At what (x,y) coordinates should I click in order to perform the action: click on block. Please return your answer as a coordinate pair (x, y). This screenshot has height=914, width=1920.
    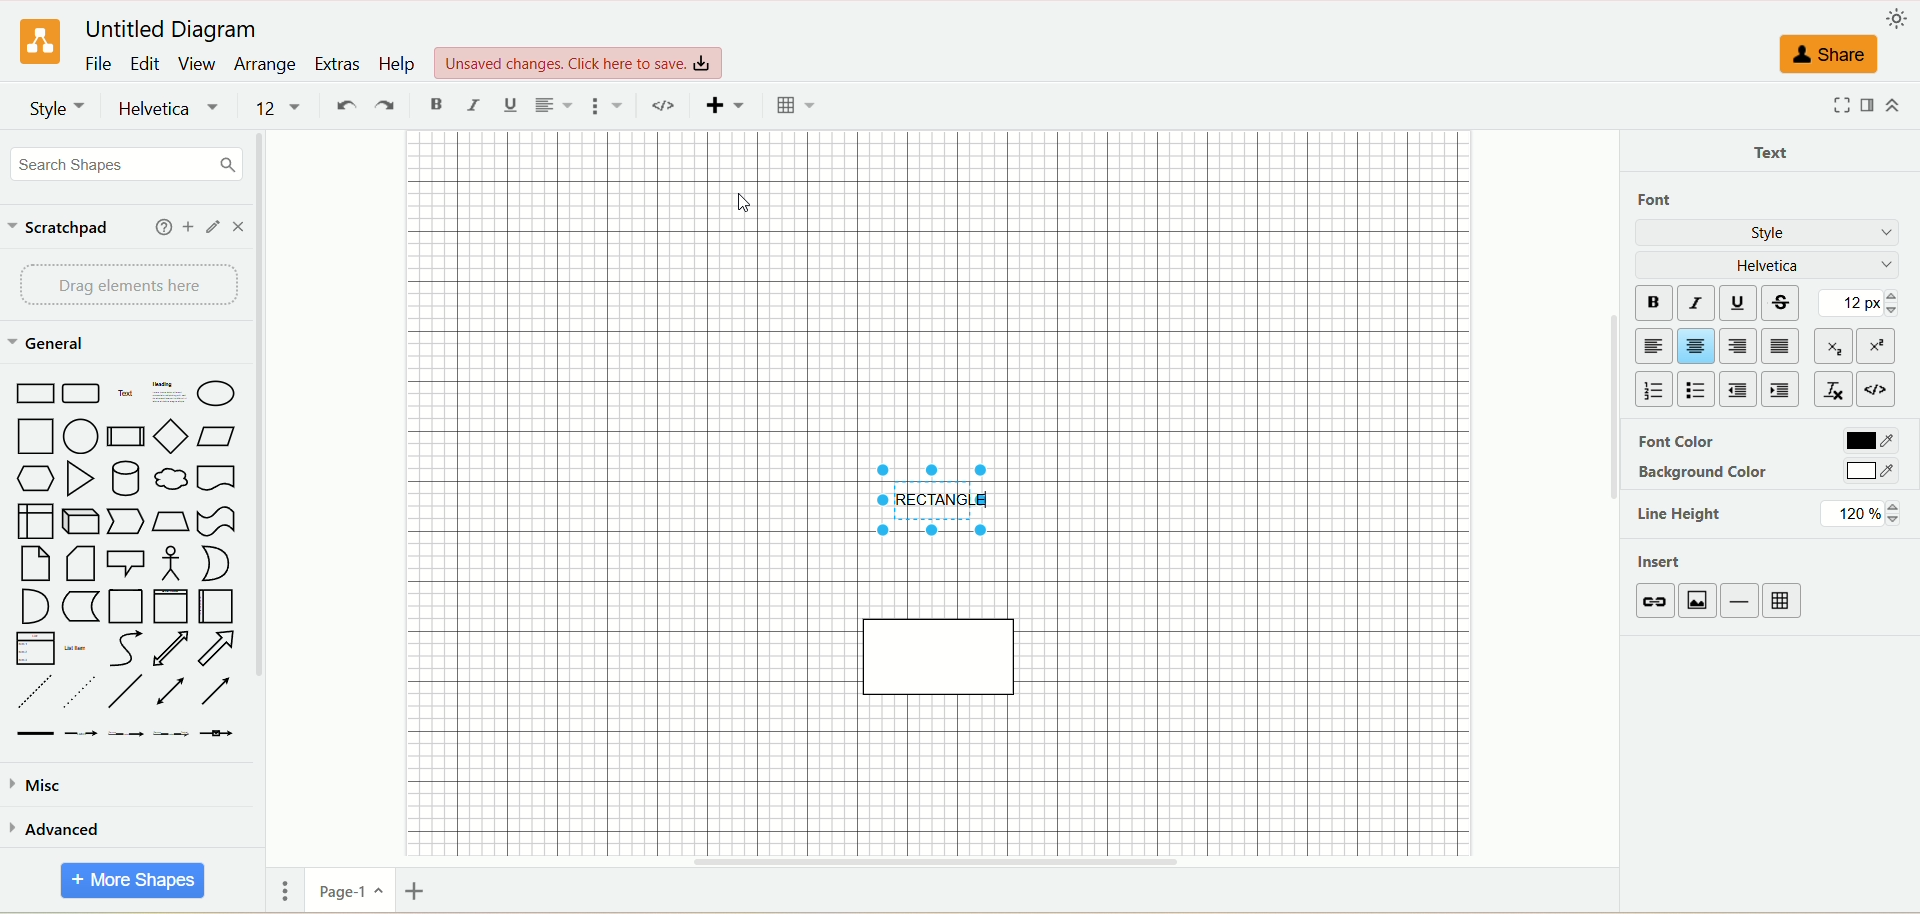
    Looking at the image, I should click on (1784, 345).